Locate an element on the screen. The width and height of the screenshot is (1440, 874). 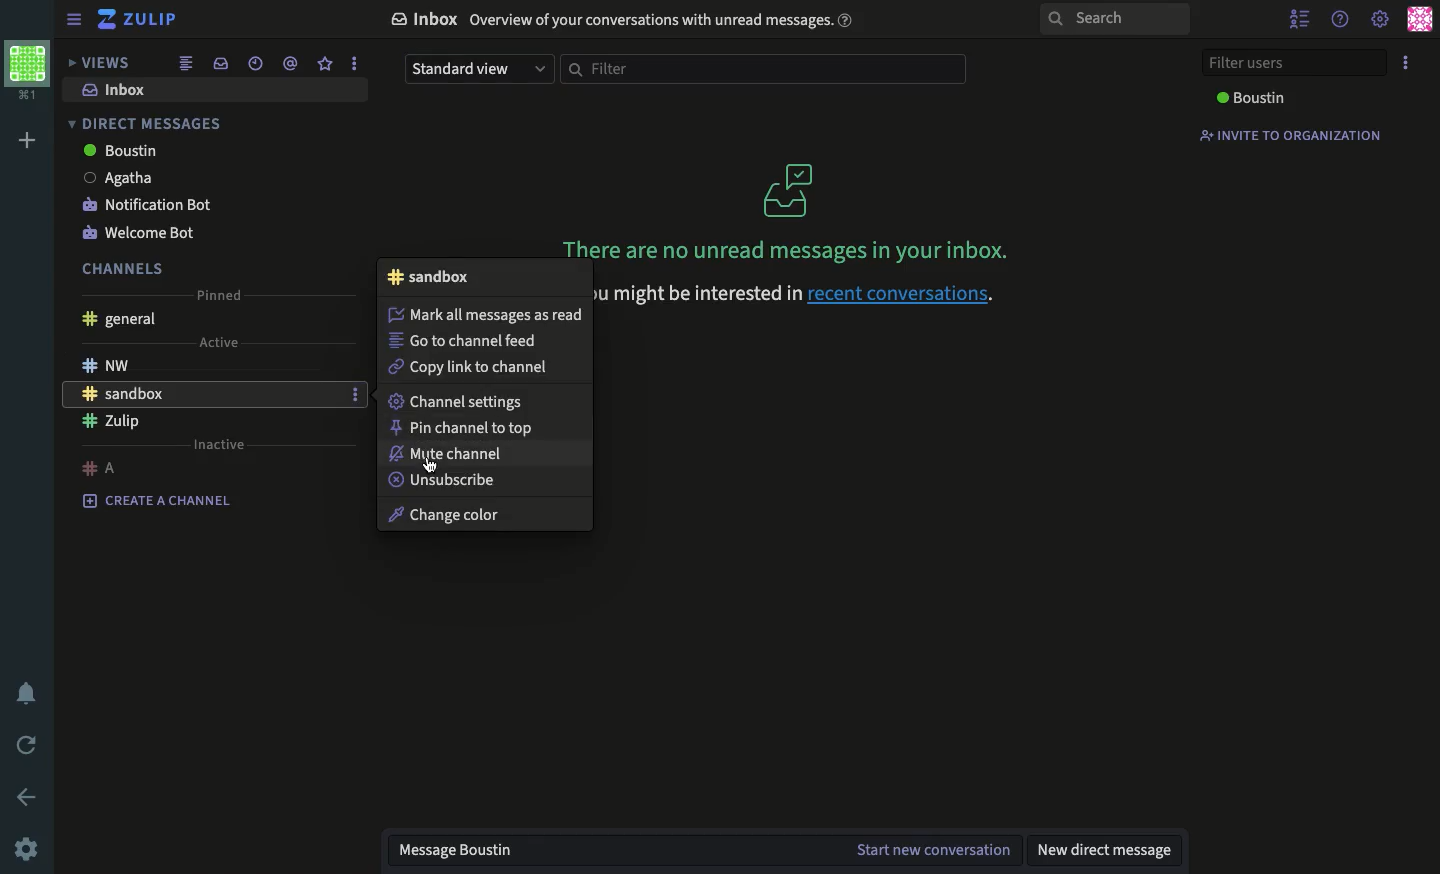
Cursor is located at coordinates (430, 465).